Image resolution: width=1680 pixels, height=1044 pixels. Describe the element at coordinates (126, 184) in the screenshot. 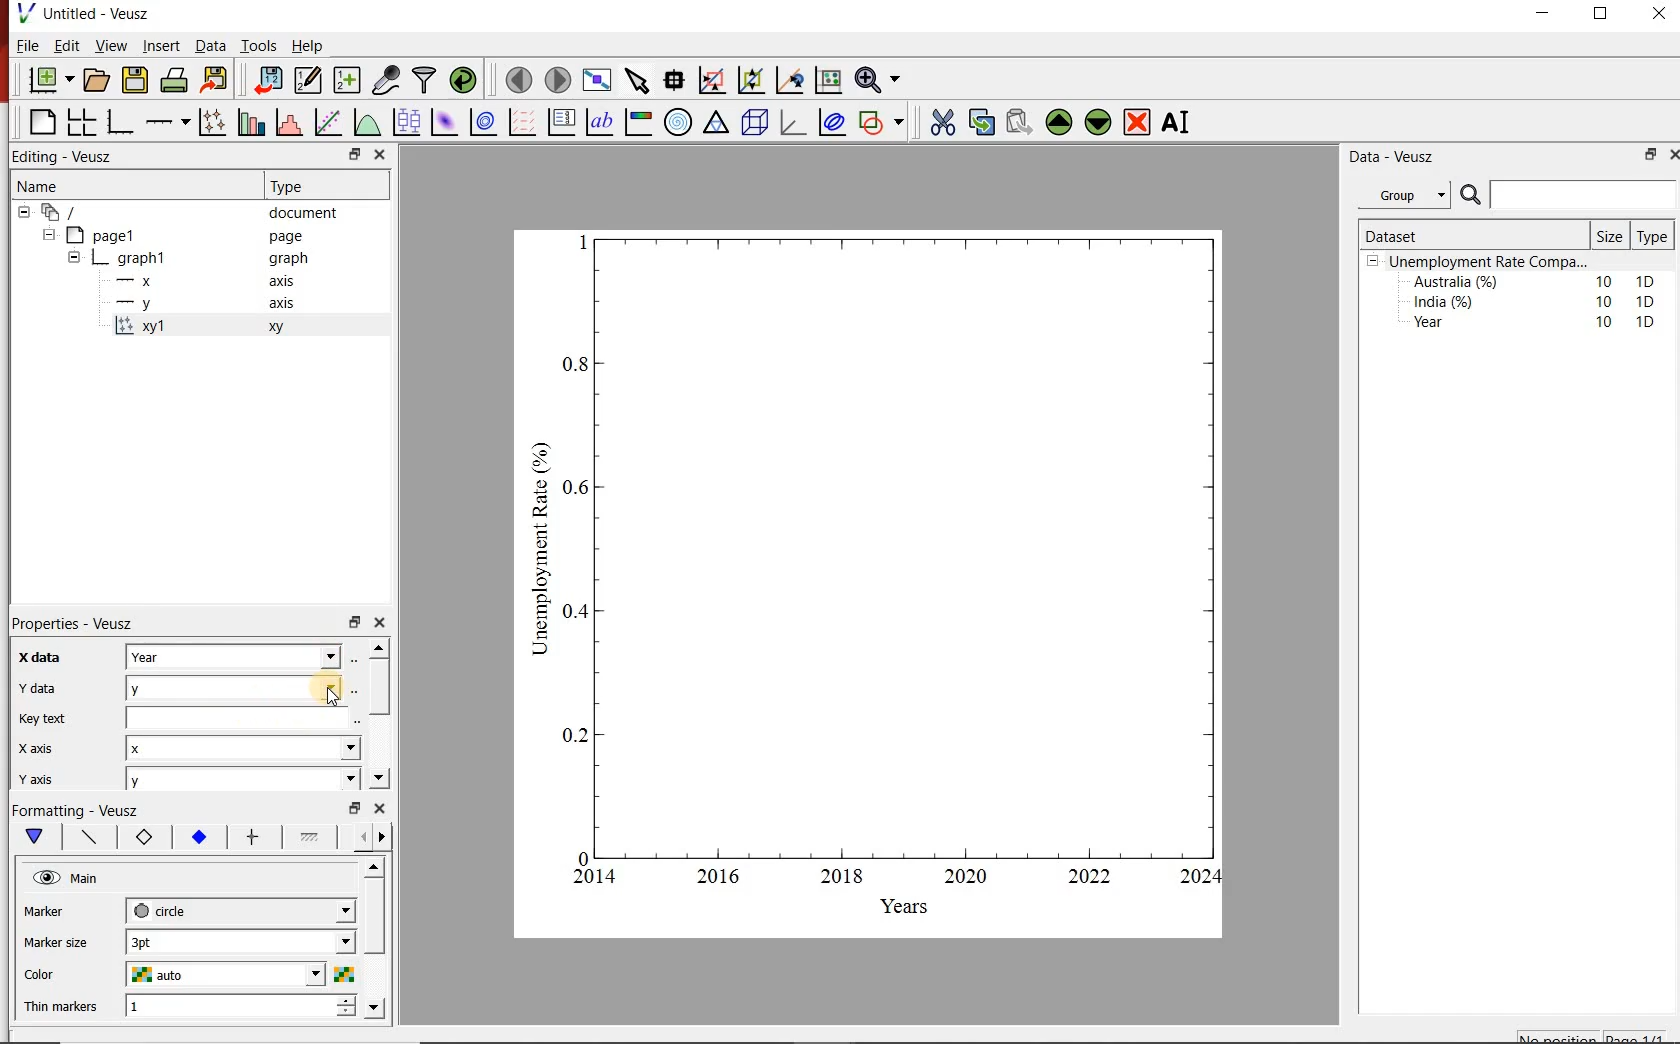

I see `Name` at that location.